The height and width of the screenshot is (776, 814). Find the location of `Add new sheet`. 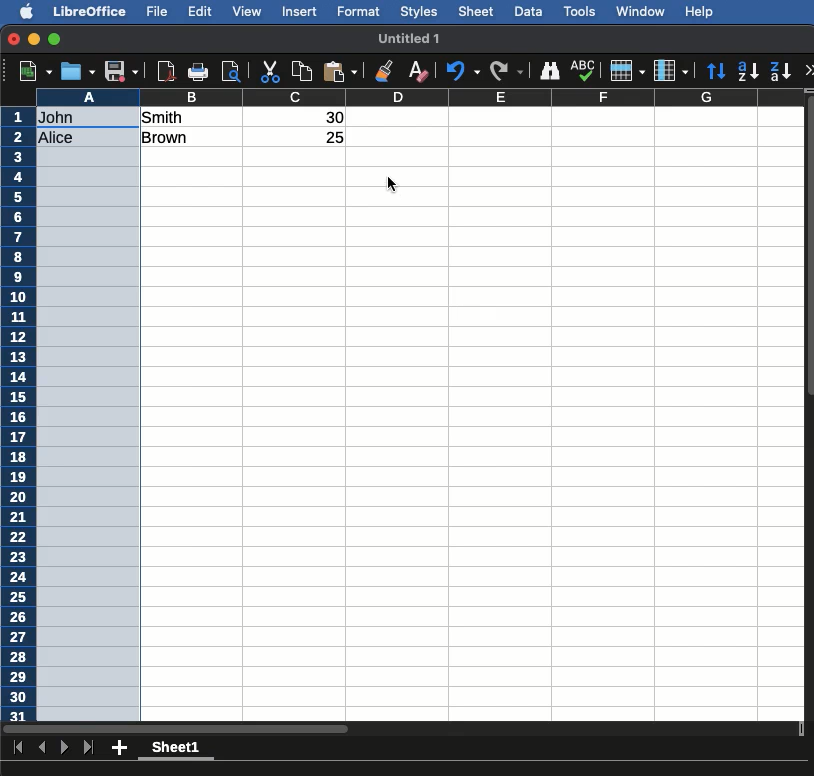

Add new sheet is located at coordinates (118, 748).